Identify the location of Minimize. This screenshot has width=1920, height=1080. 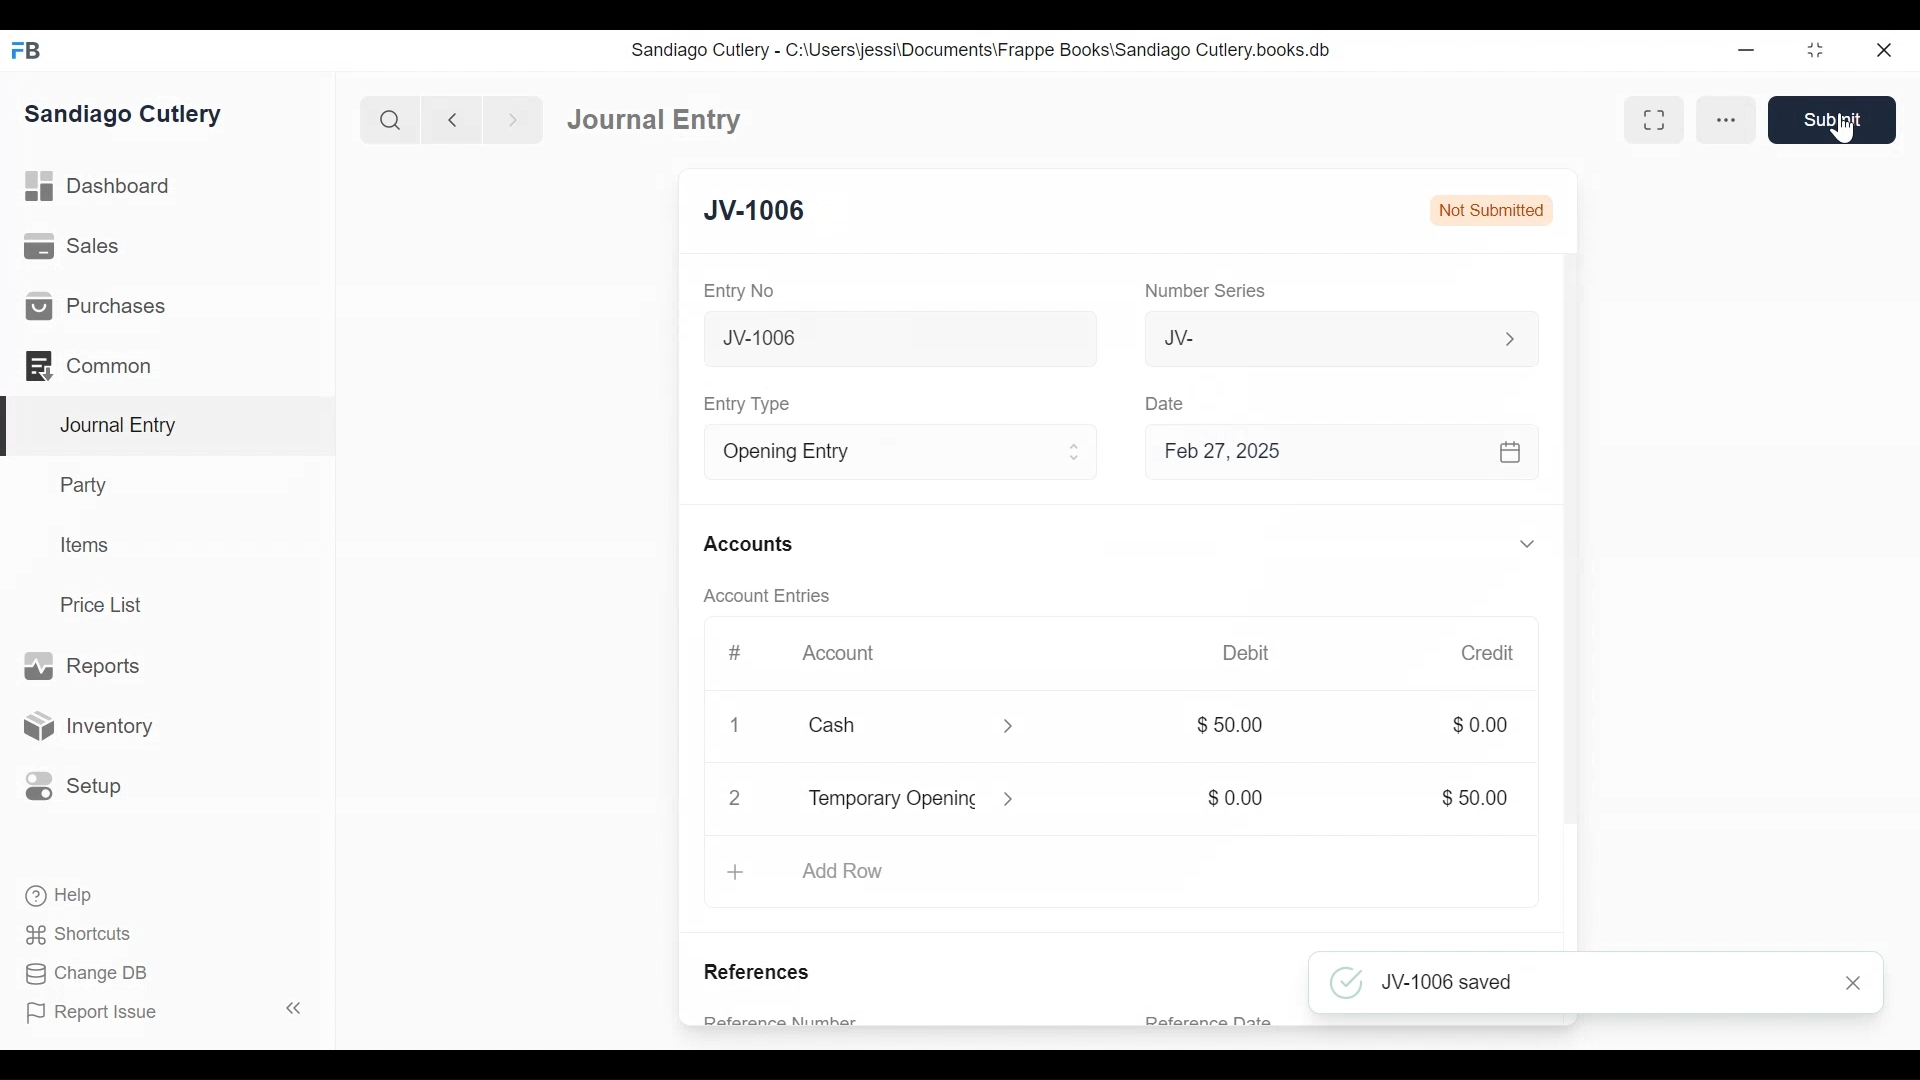
(1749, 49).